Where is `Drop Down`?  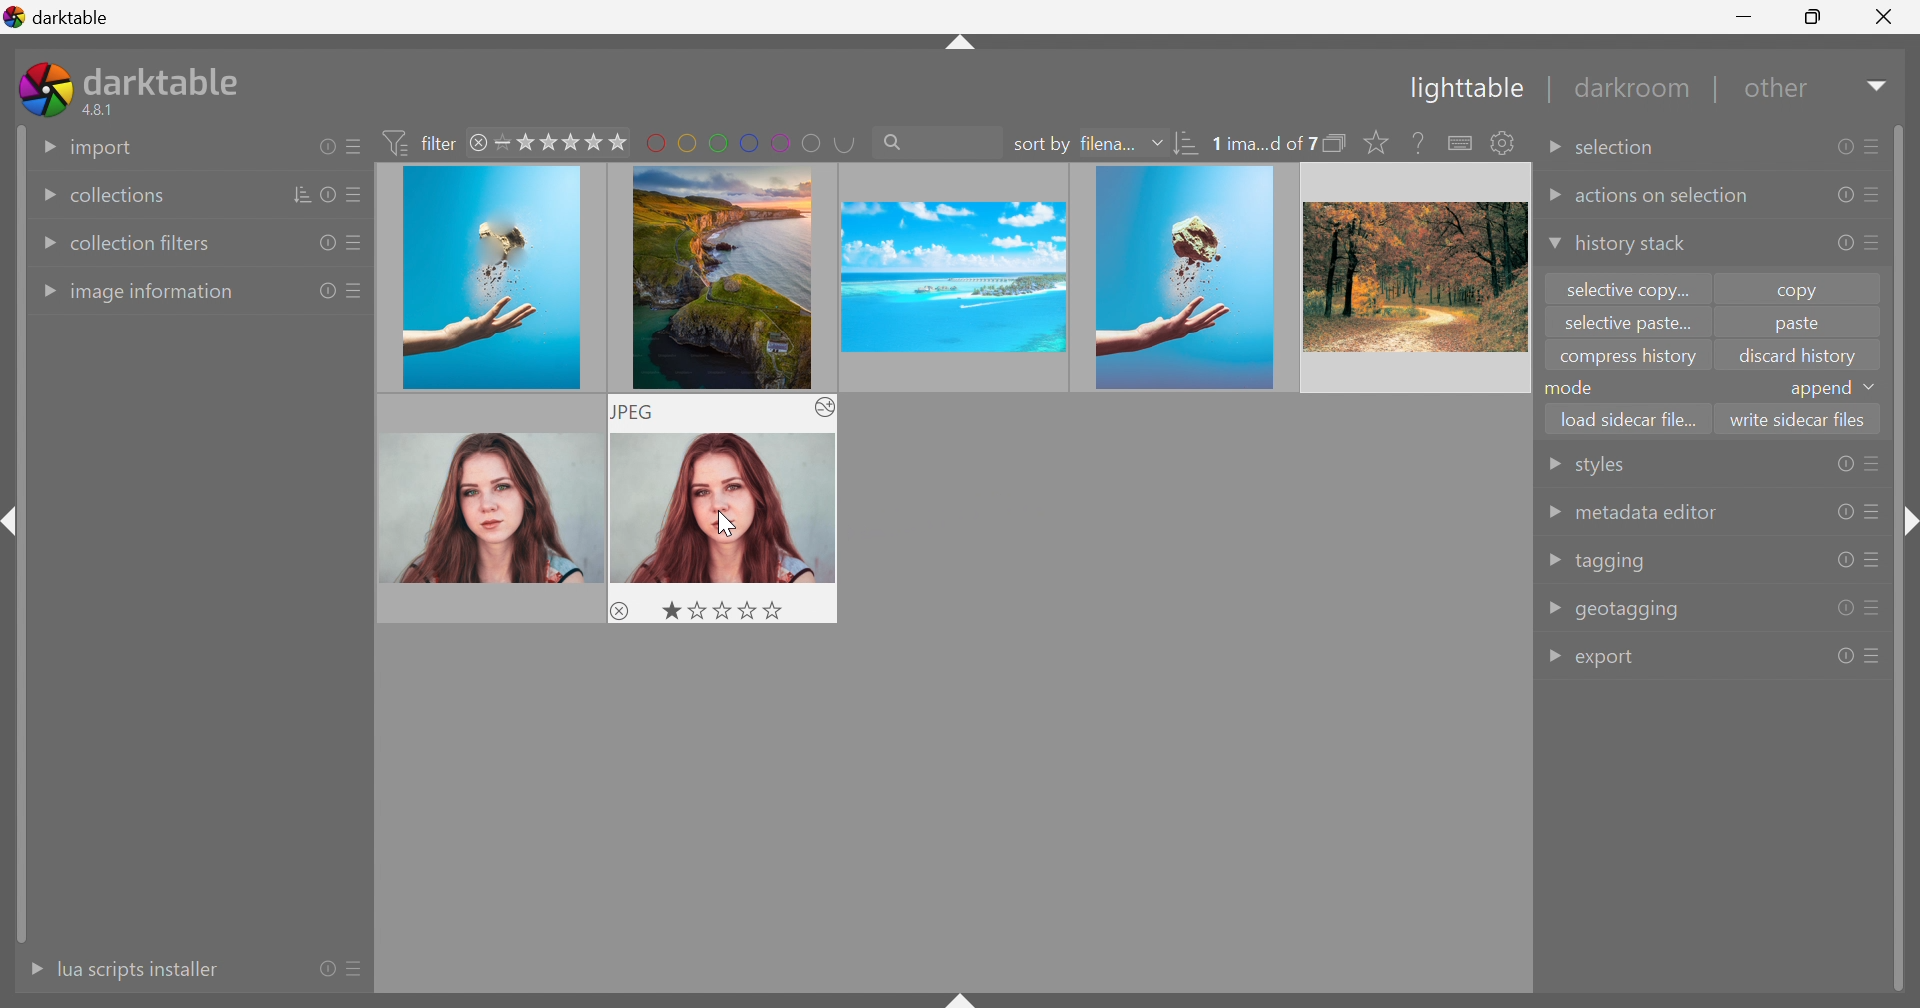 Drop Down is located at coordinates (1551, 245).